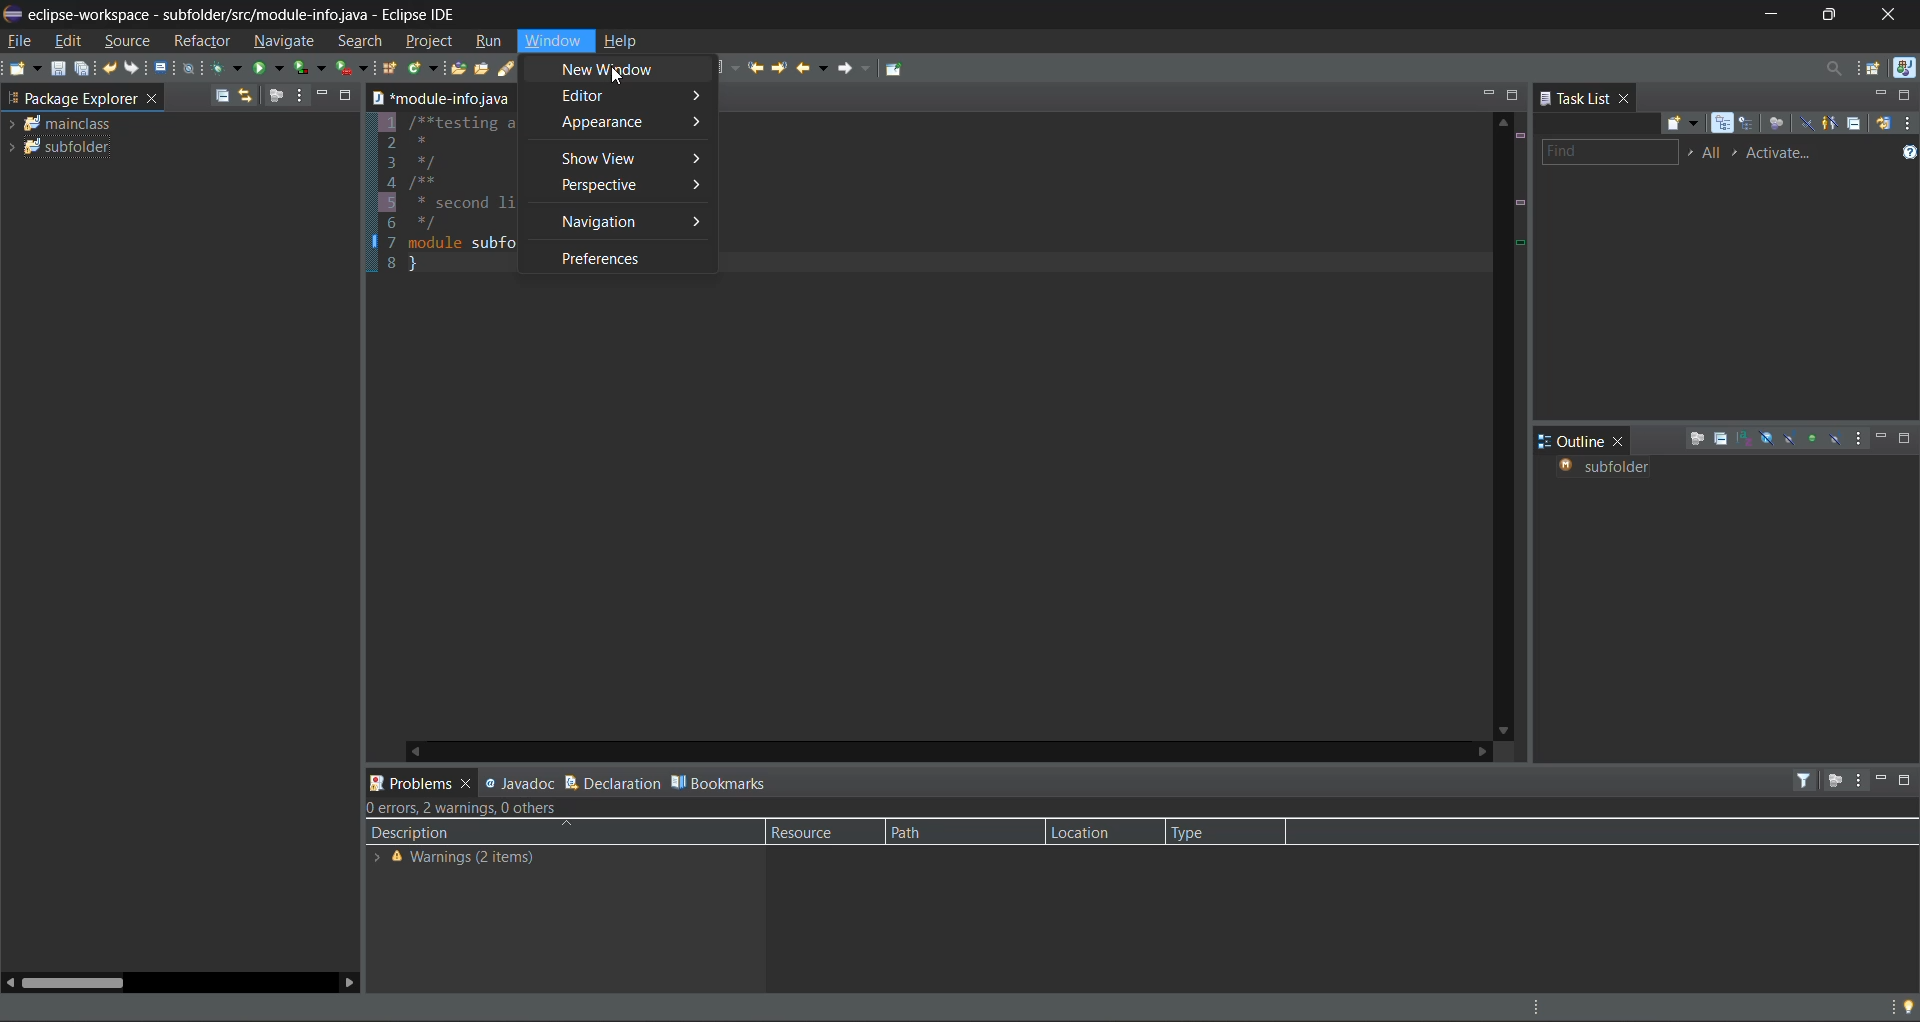 The image size is (1920, 1022). What do you see at coordinates (286, 42) in the screenshot?
I see `navigate` at bounding box center [286, 42].